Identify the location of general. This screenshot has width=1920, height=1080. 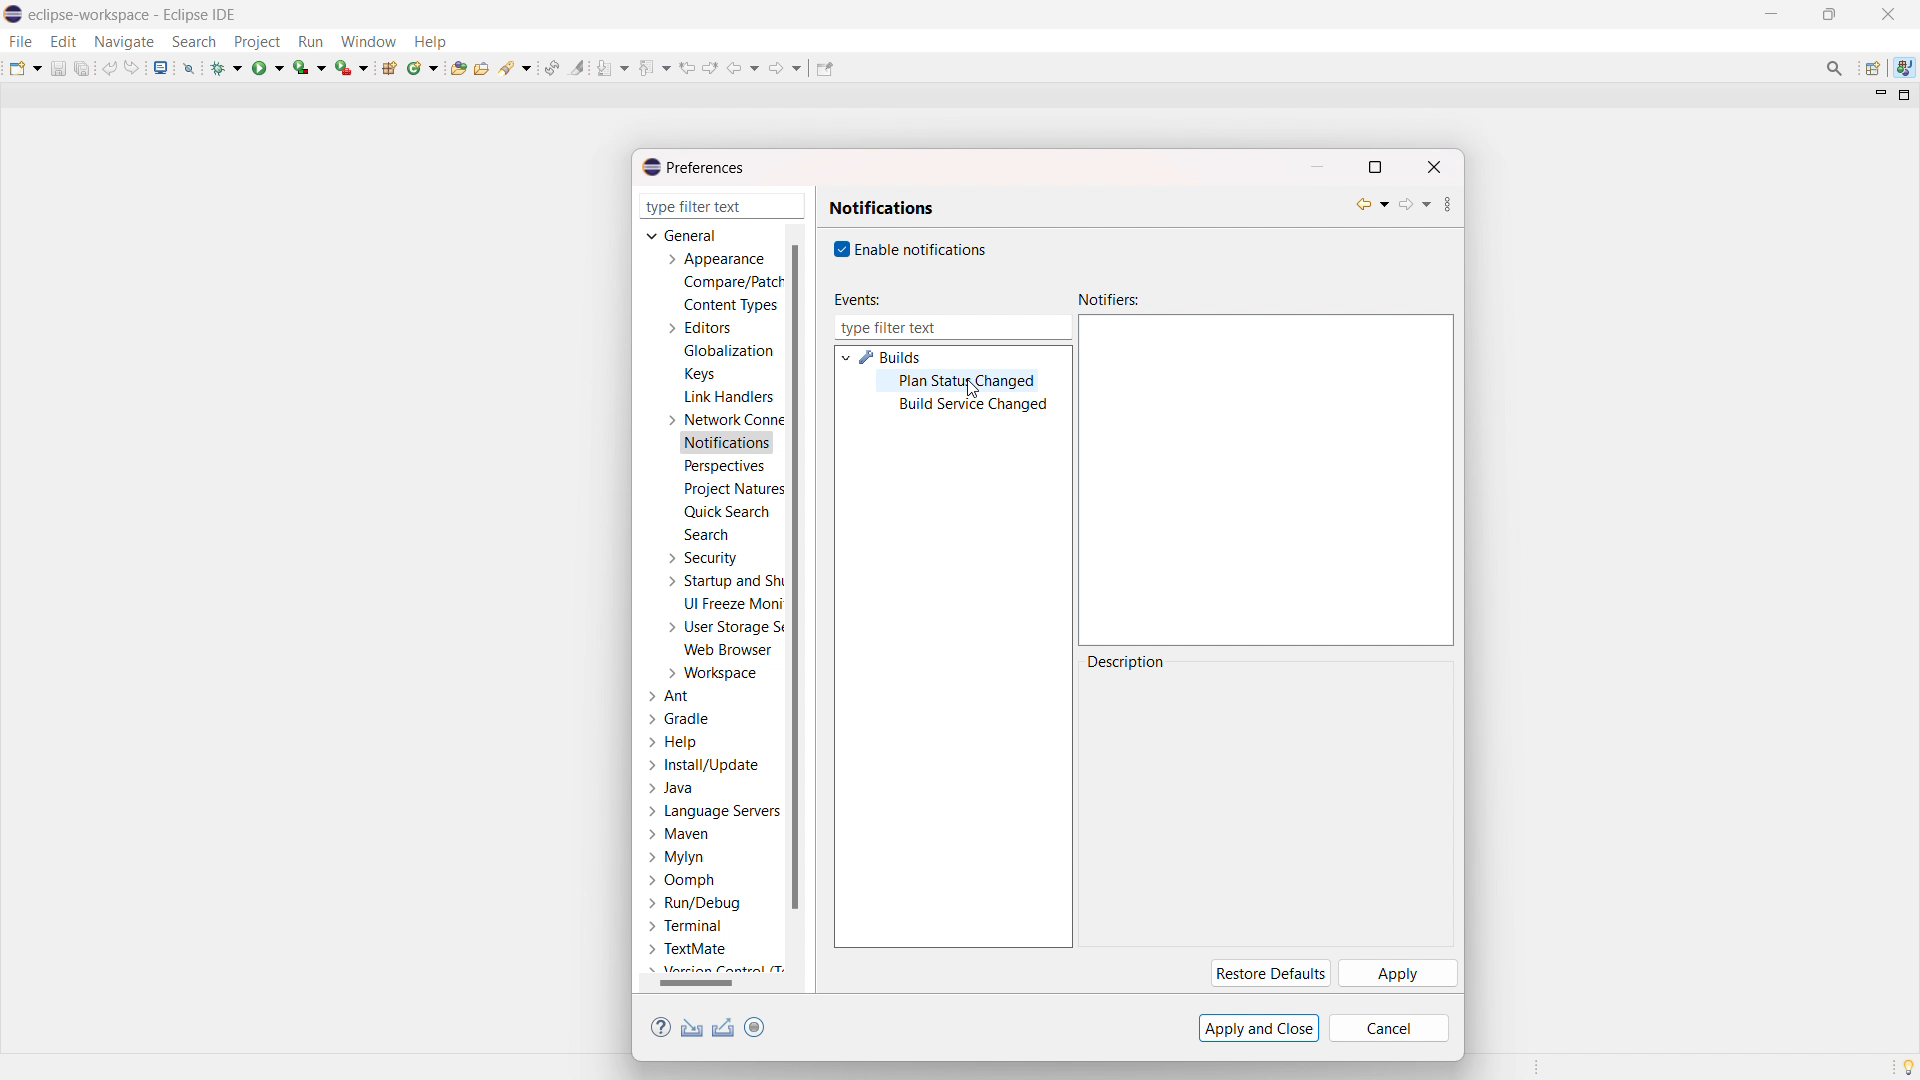
(684, 235).